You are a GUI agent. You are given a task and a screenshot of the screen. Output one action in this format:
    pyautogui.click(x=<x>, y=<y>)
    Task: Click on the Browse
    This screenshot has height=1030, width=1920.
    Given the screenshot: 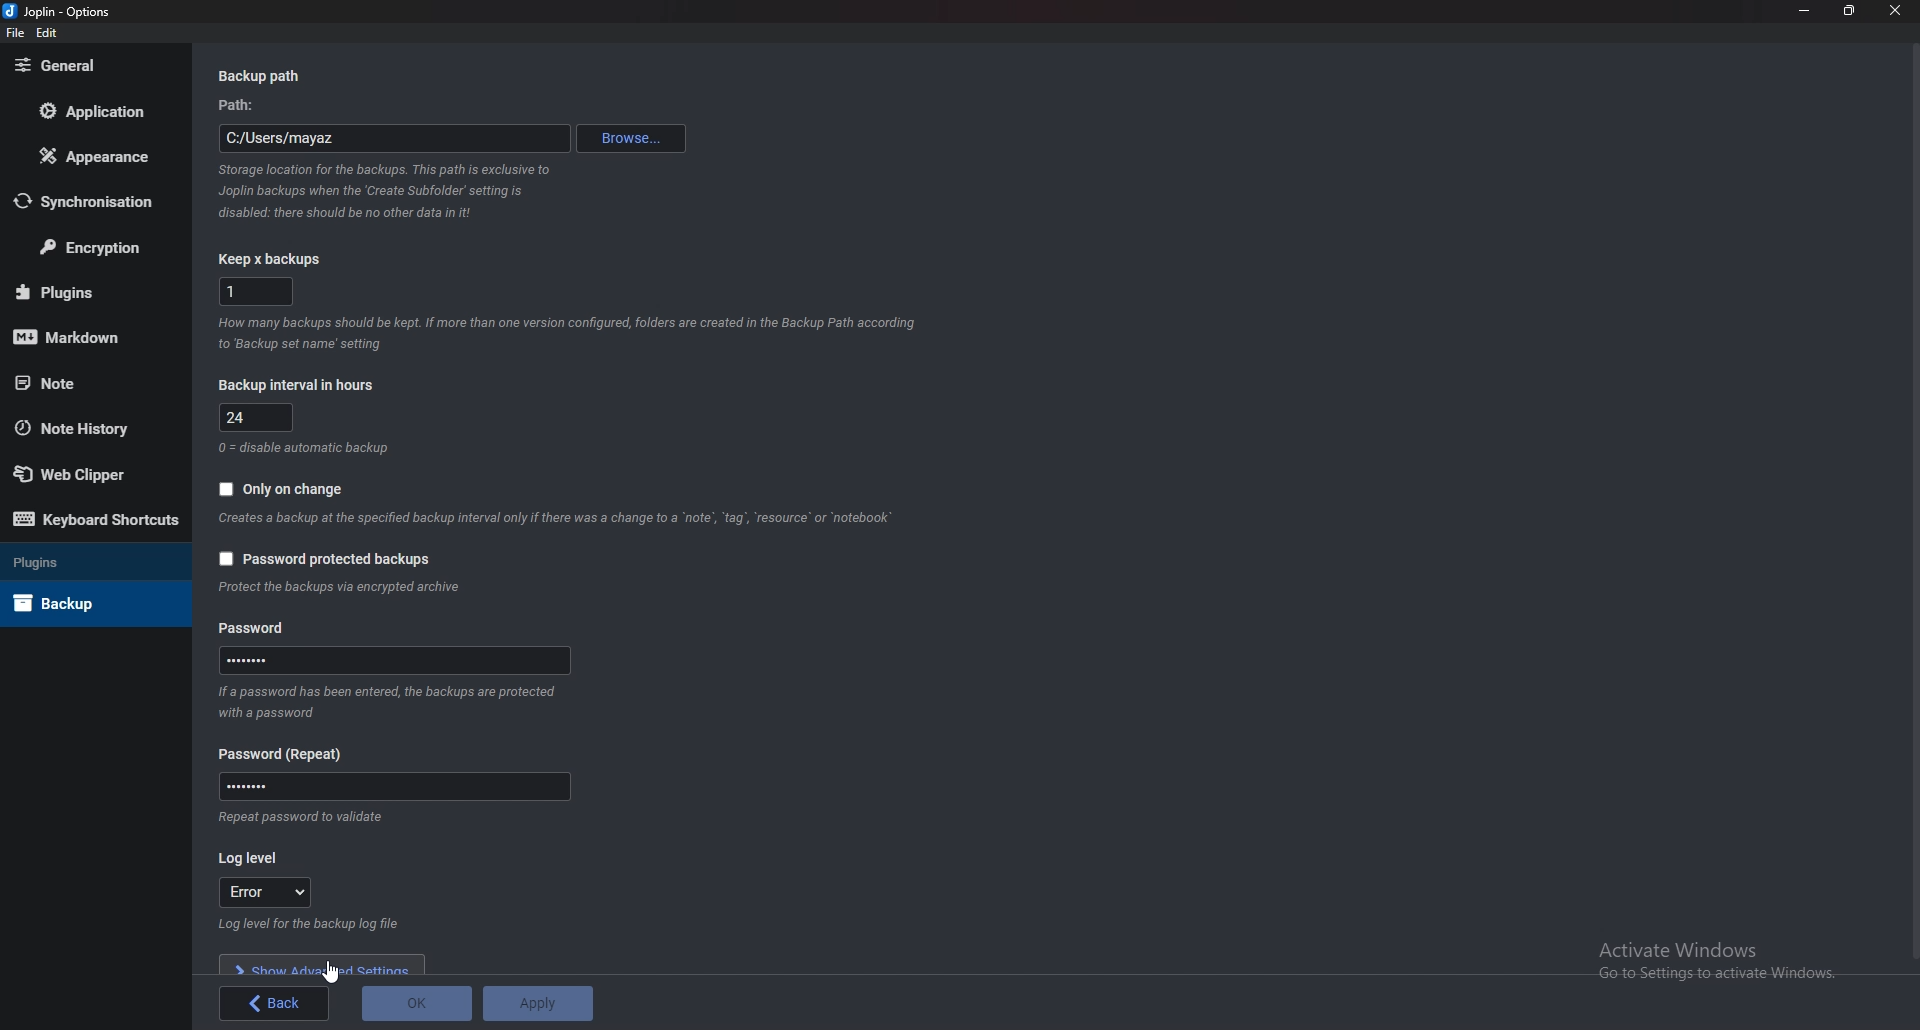 What is the action you would take?
    pyautogui.click(x=633, y=138)
    